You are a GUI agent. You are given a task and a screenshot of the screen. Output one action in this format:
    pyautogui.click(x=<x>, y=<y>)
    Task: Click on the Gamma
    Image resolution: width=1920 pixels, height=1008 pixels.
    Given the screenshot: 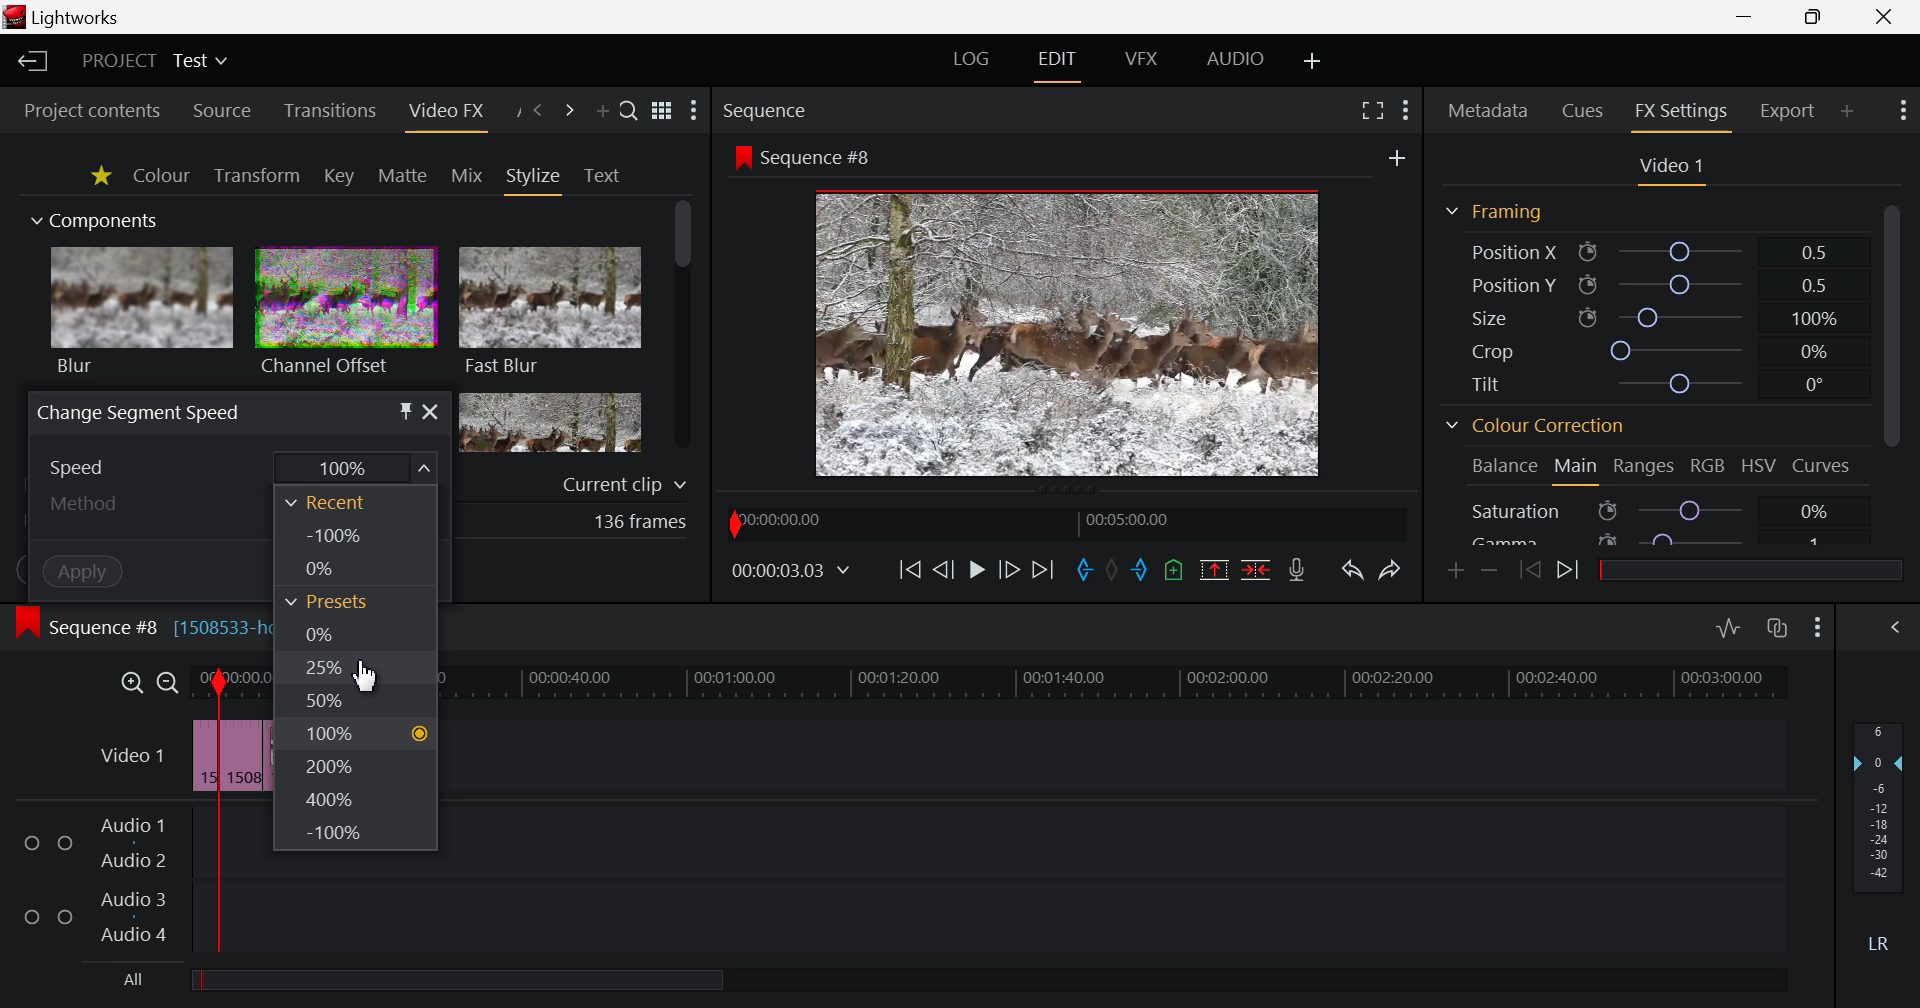 What is the action you would take?
    pyautogui.click(x=1663, y=537)
    